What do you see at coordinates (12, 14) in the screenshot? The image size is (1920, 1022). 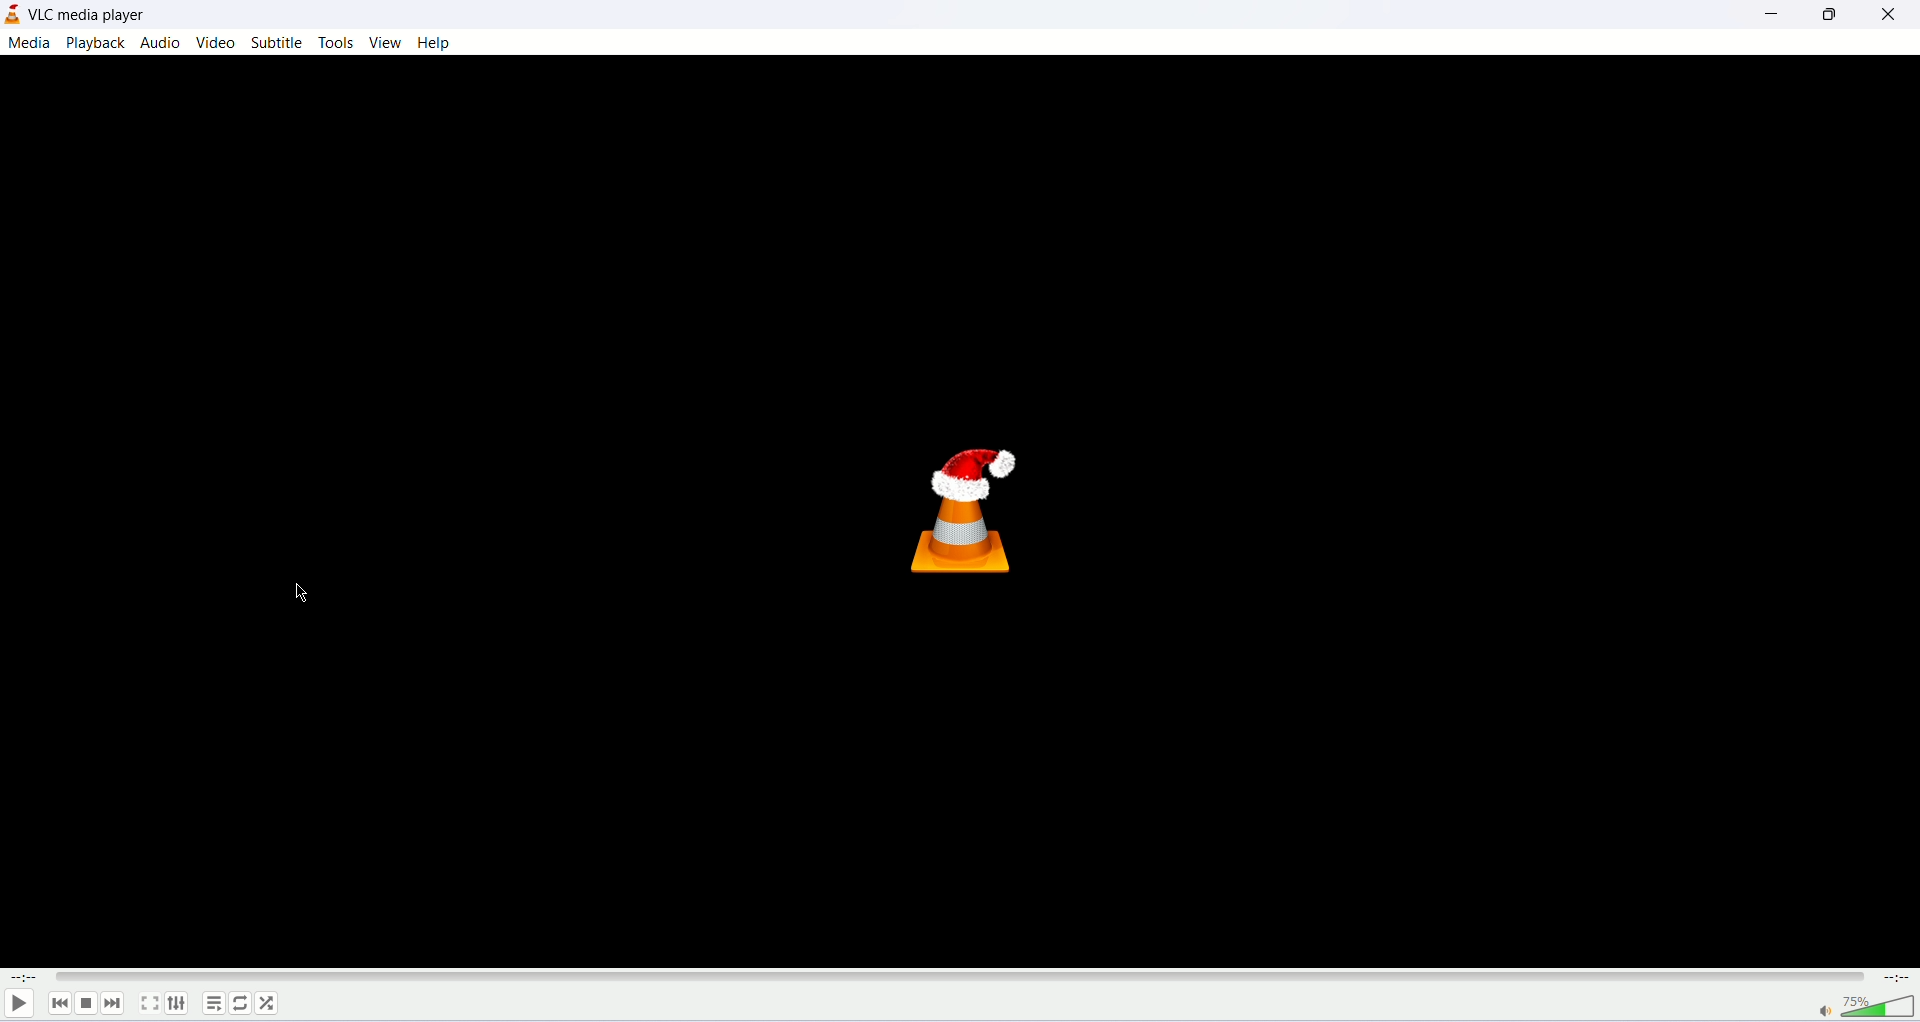 I see `application icon` at bounding box center [12, 14].